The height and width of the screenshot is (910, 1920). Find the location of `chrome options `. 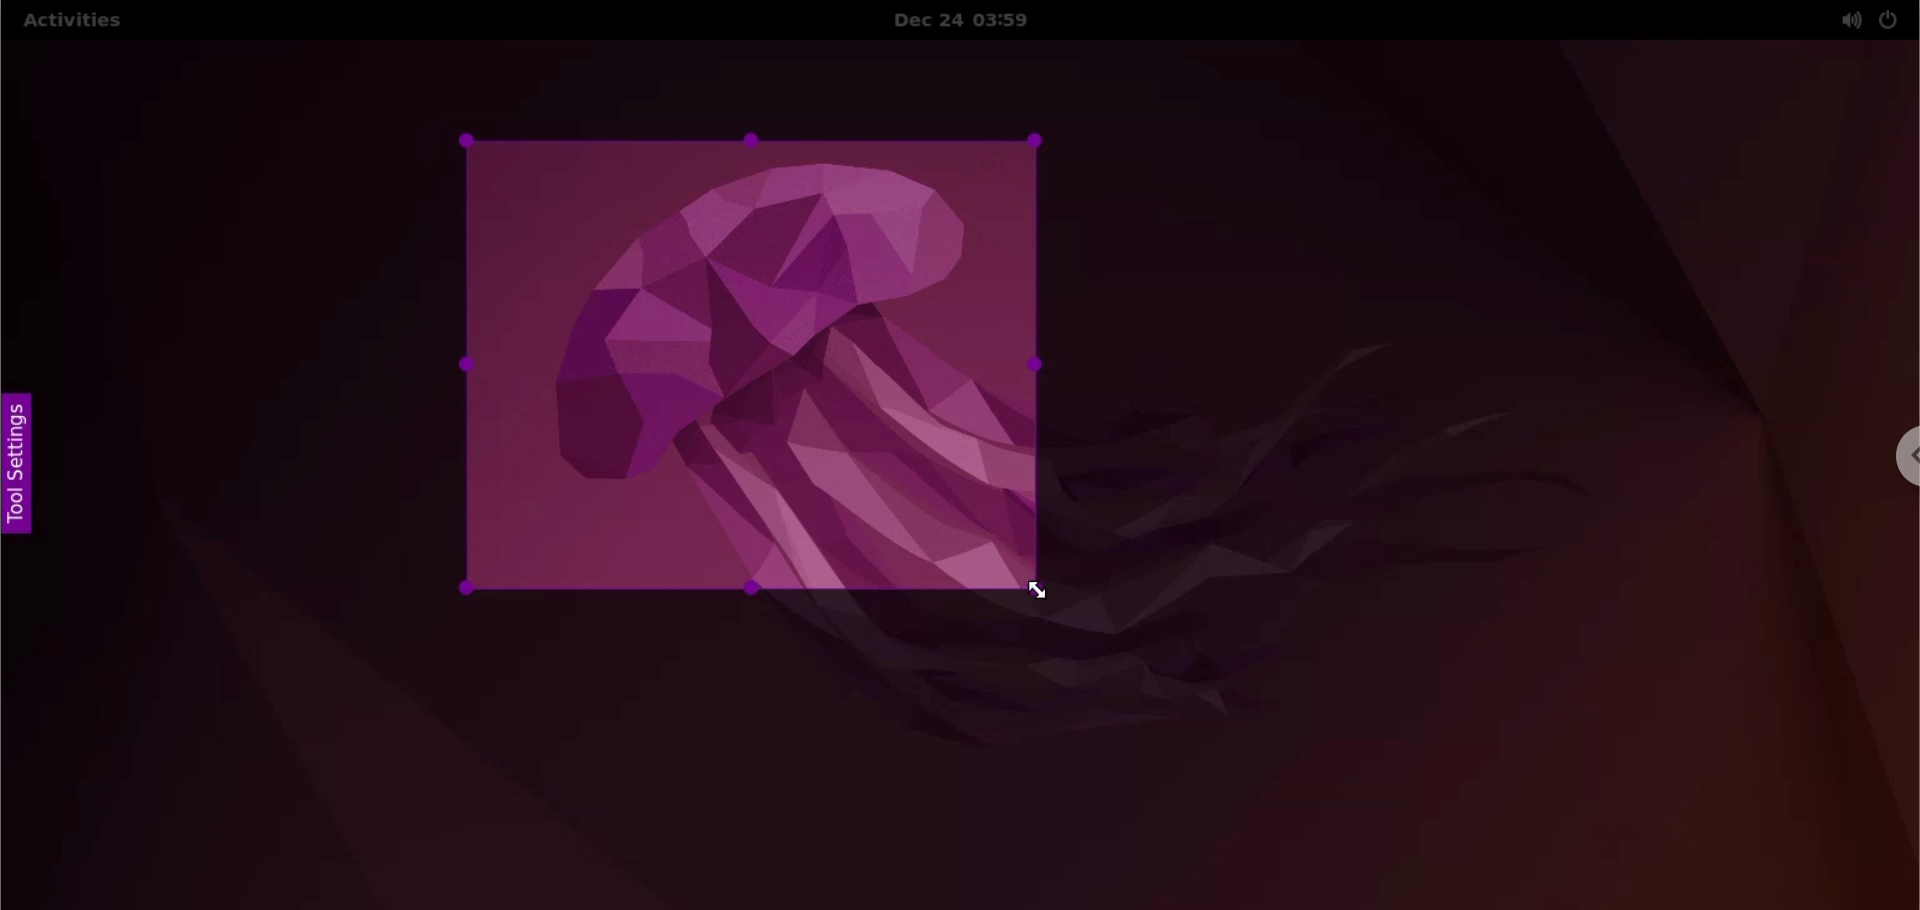

chrome options  is located at coordinates (1901, 460).